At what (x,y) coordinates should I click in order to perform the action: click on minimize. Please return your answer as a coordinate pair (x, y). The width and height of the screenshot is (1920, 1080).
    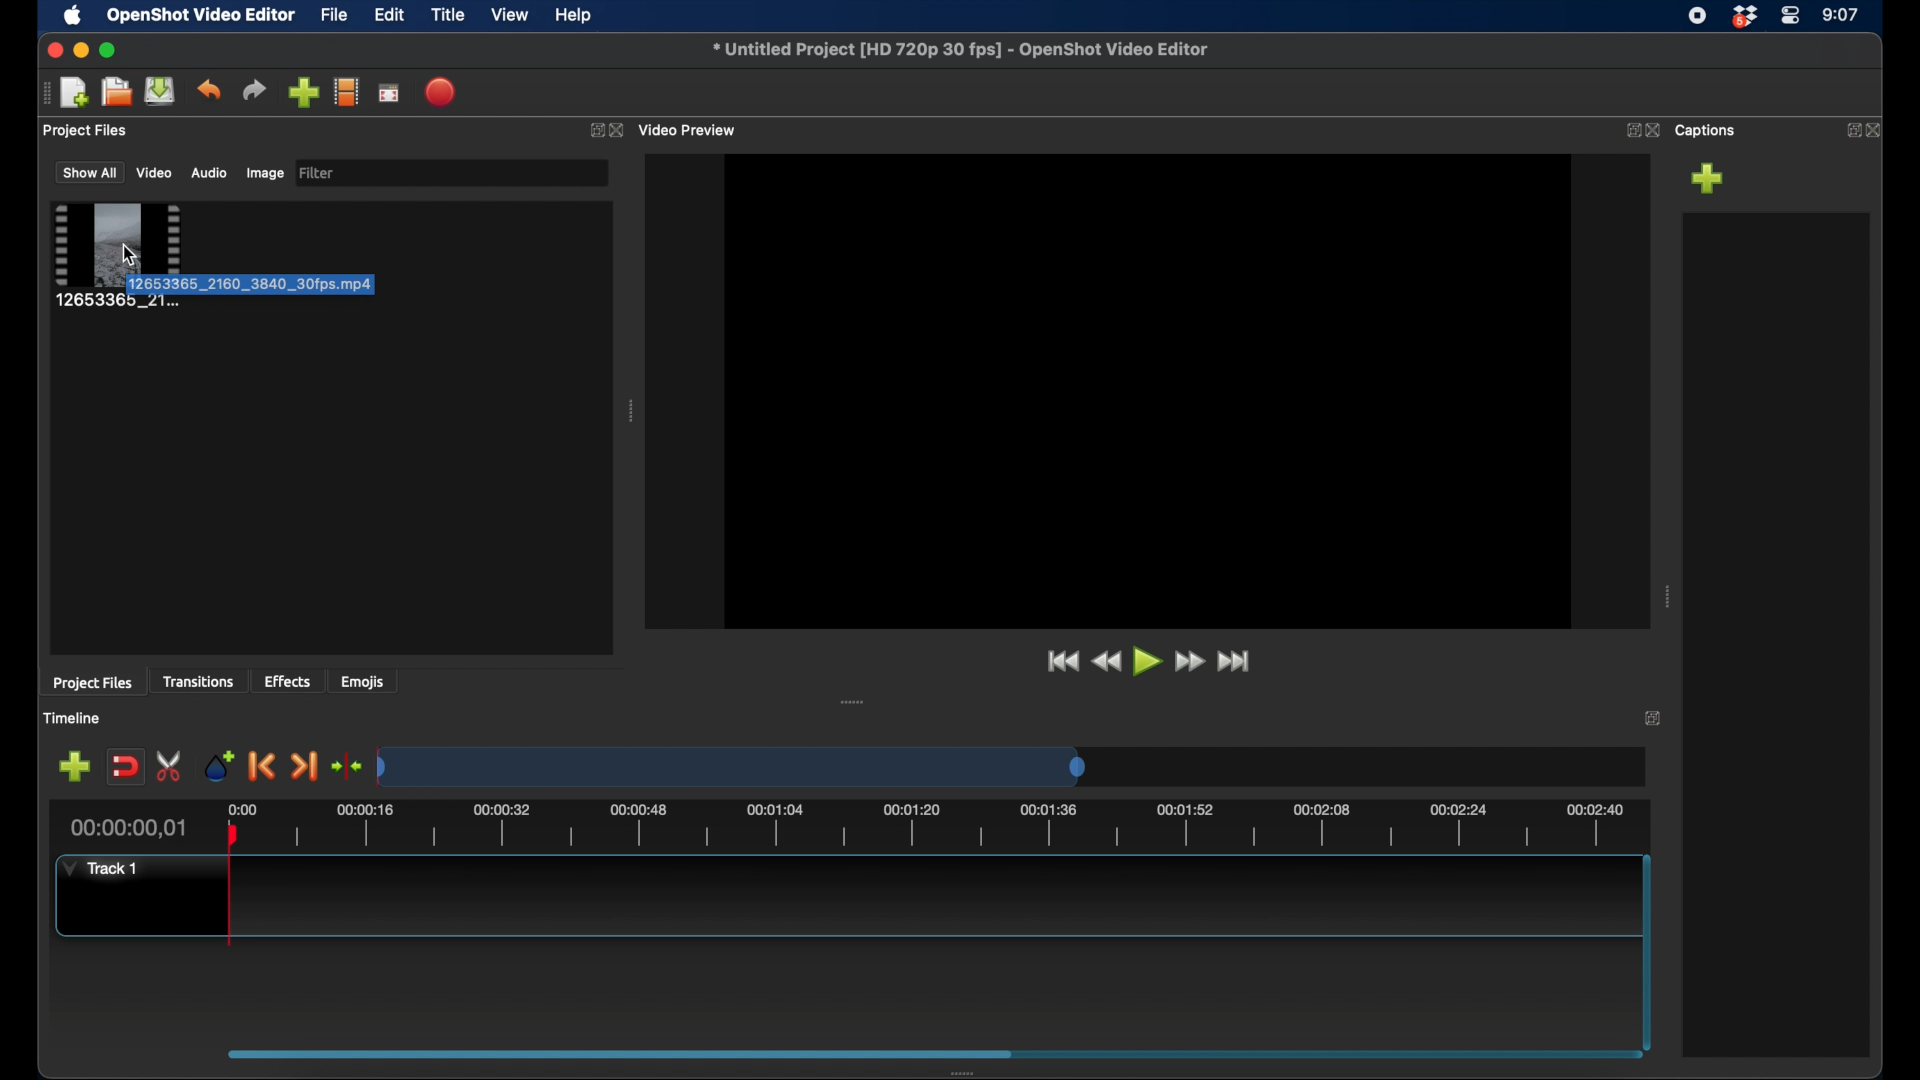
    Looking at the image, I should click on (83, 50).